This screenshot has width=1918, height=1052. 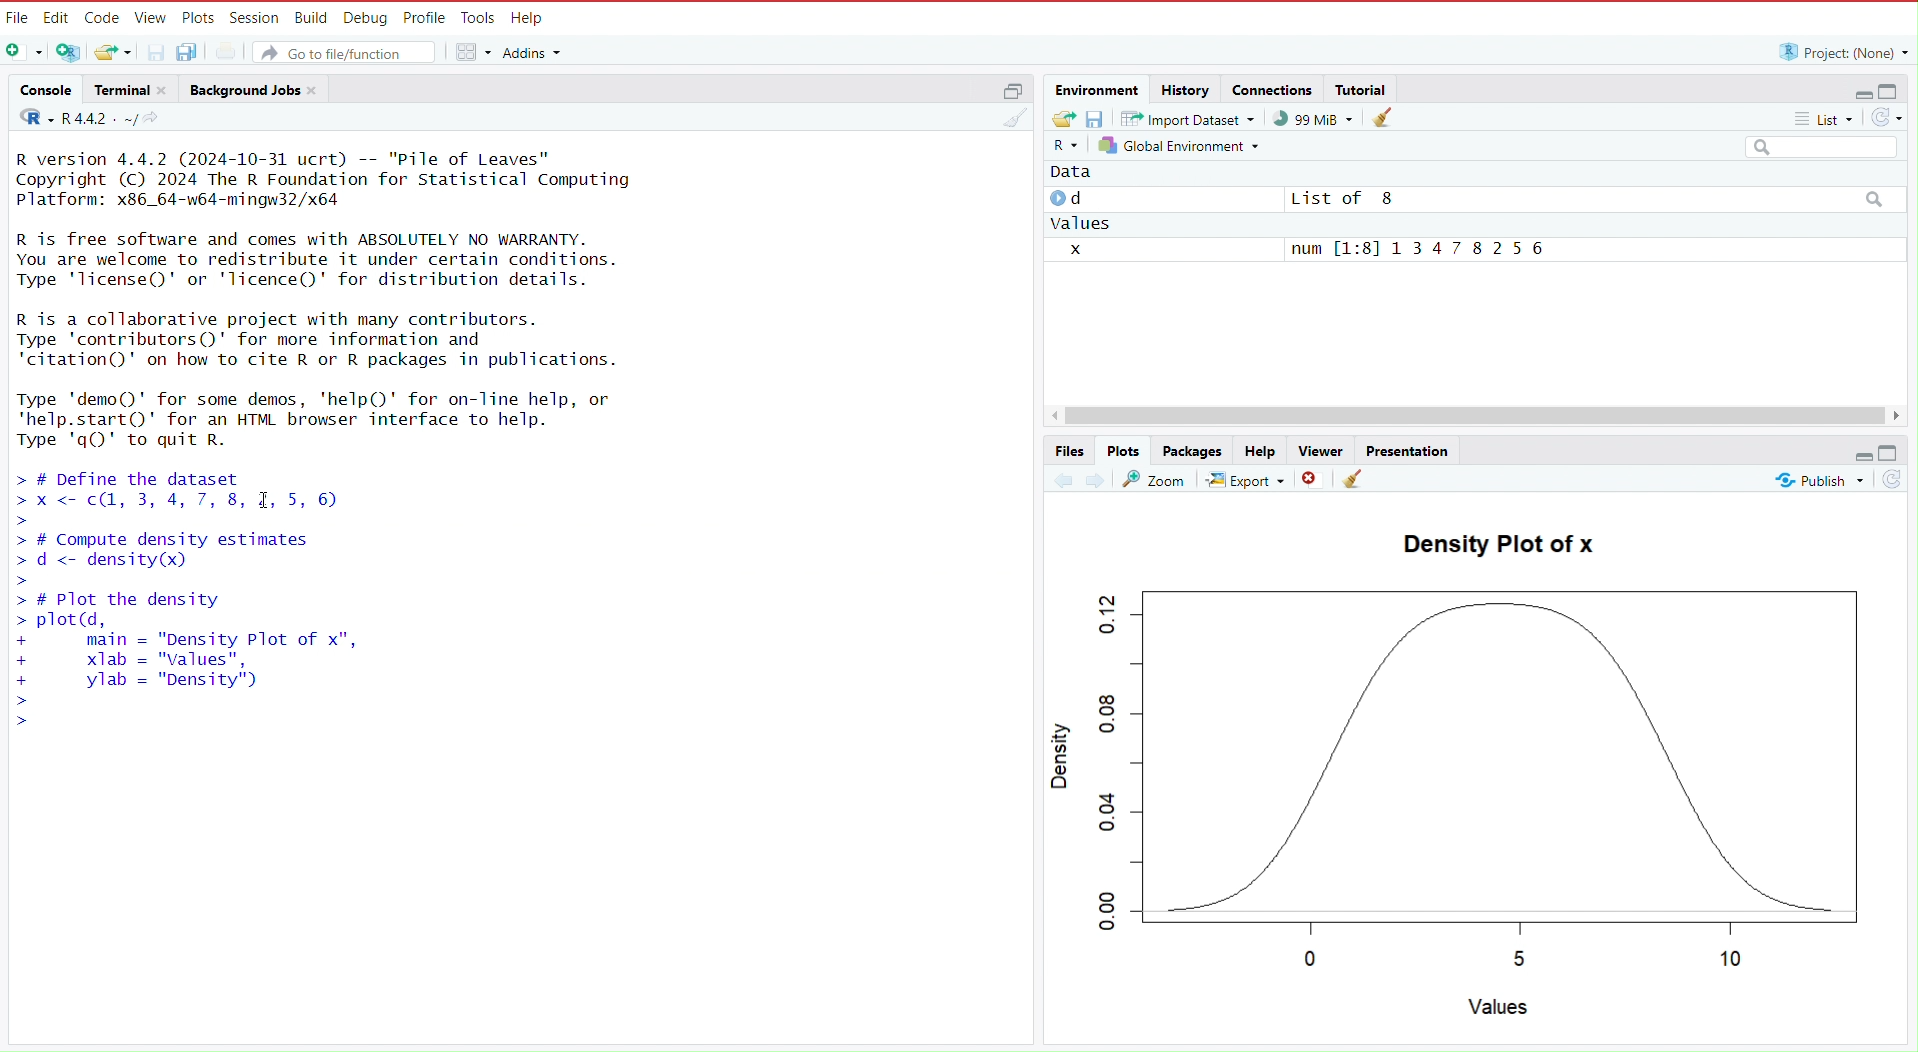 What do you see at coordinates (1344, 198) in the screenshot?
I see `List of 8` at bounding box center [1344, 198].